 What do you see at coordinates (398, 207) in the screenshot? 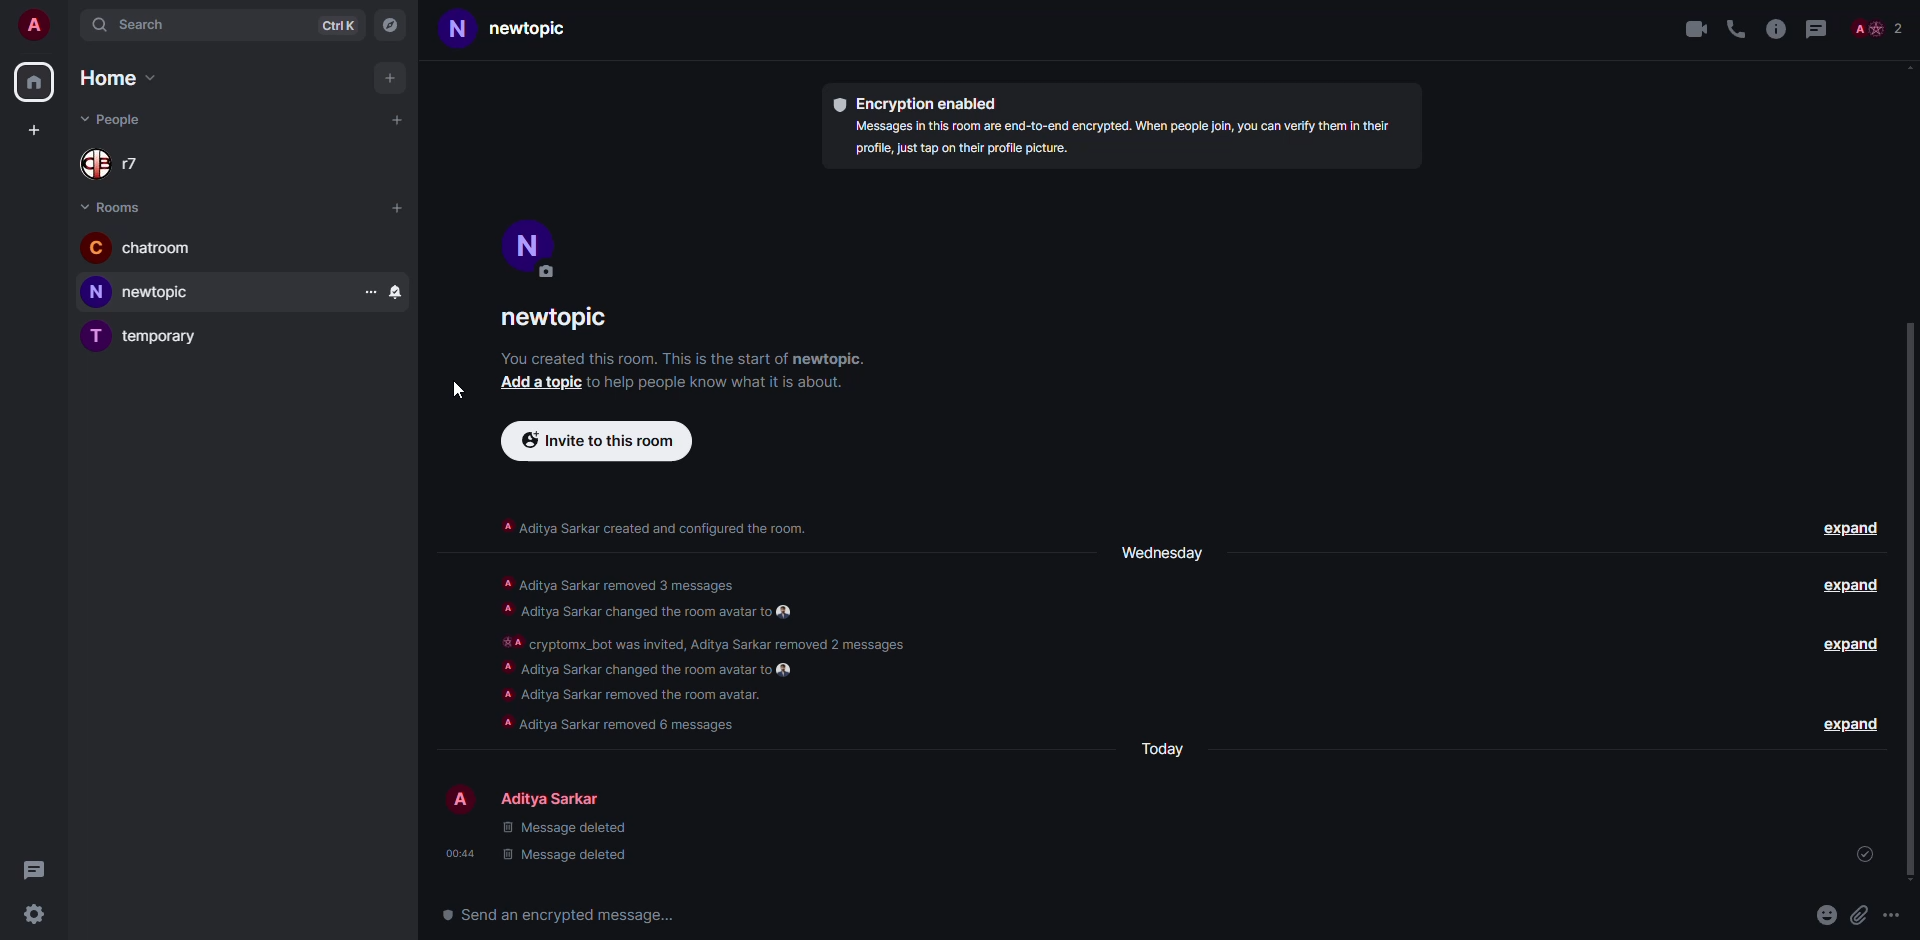
I see `add` at bounding box center [398, 207].